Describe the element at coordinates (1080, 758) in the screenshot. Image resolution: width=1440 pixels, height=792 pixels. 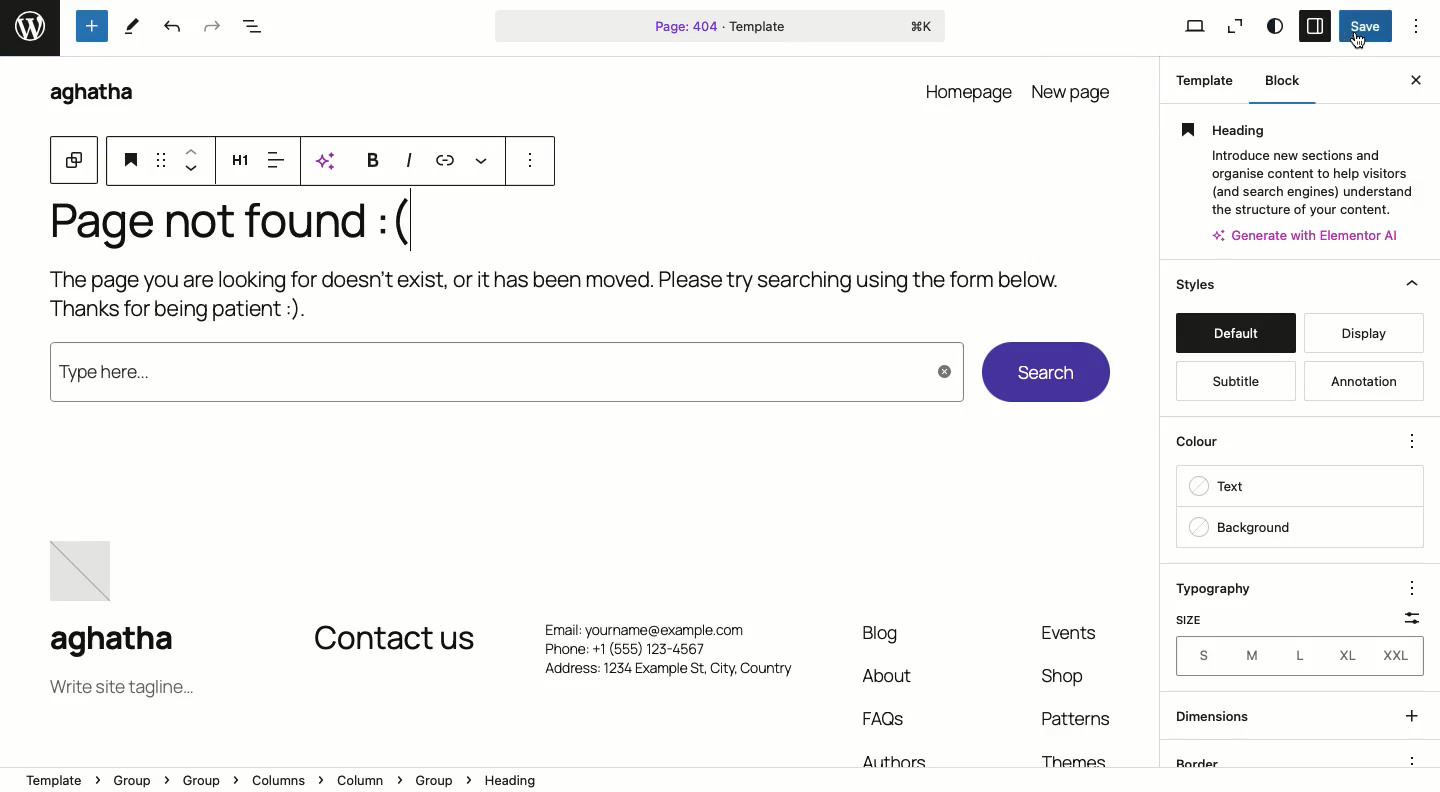
I see `Themes` at that location.